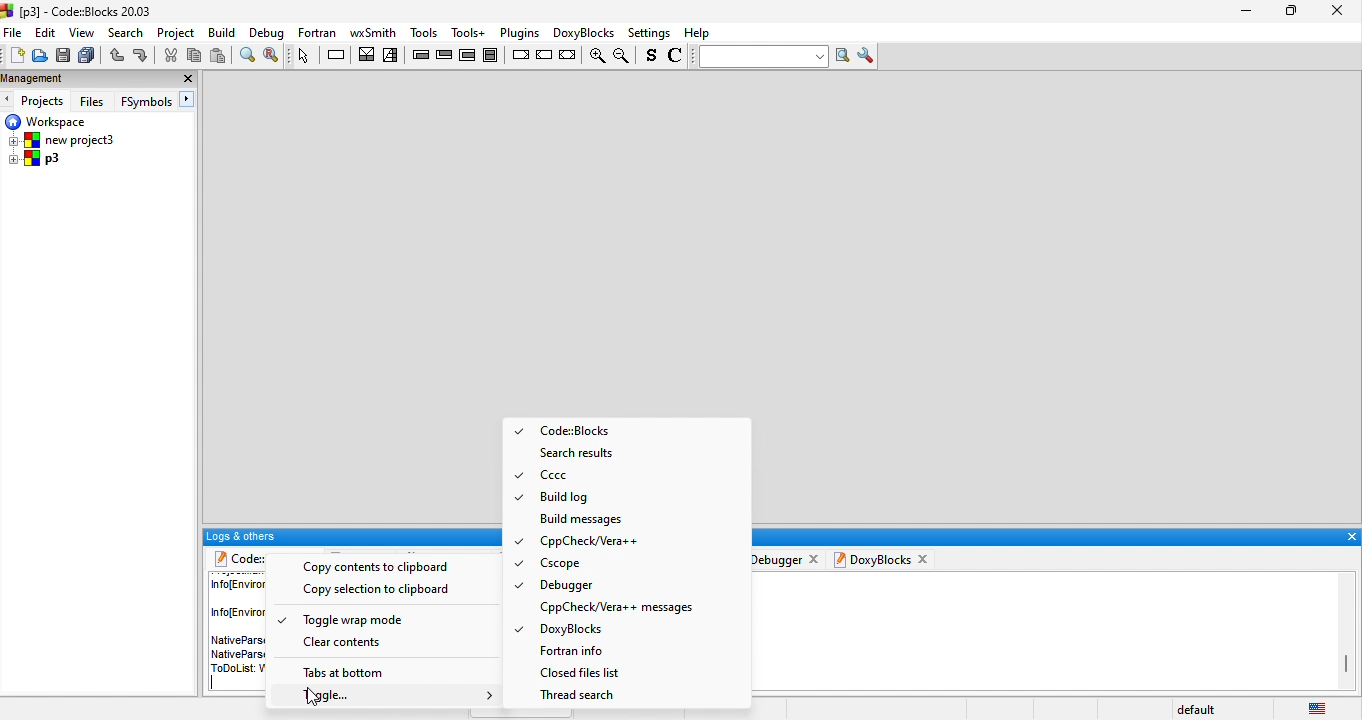 This screenshot has height=720, width=1362. What do you see at coordinates (318, 32) in the screenshot?
I see `fortan` at bounding box center [318, 32].